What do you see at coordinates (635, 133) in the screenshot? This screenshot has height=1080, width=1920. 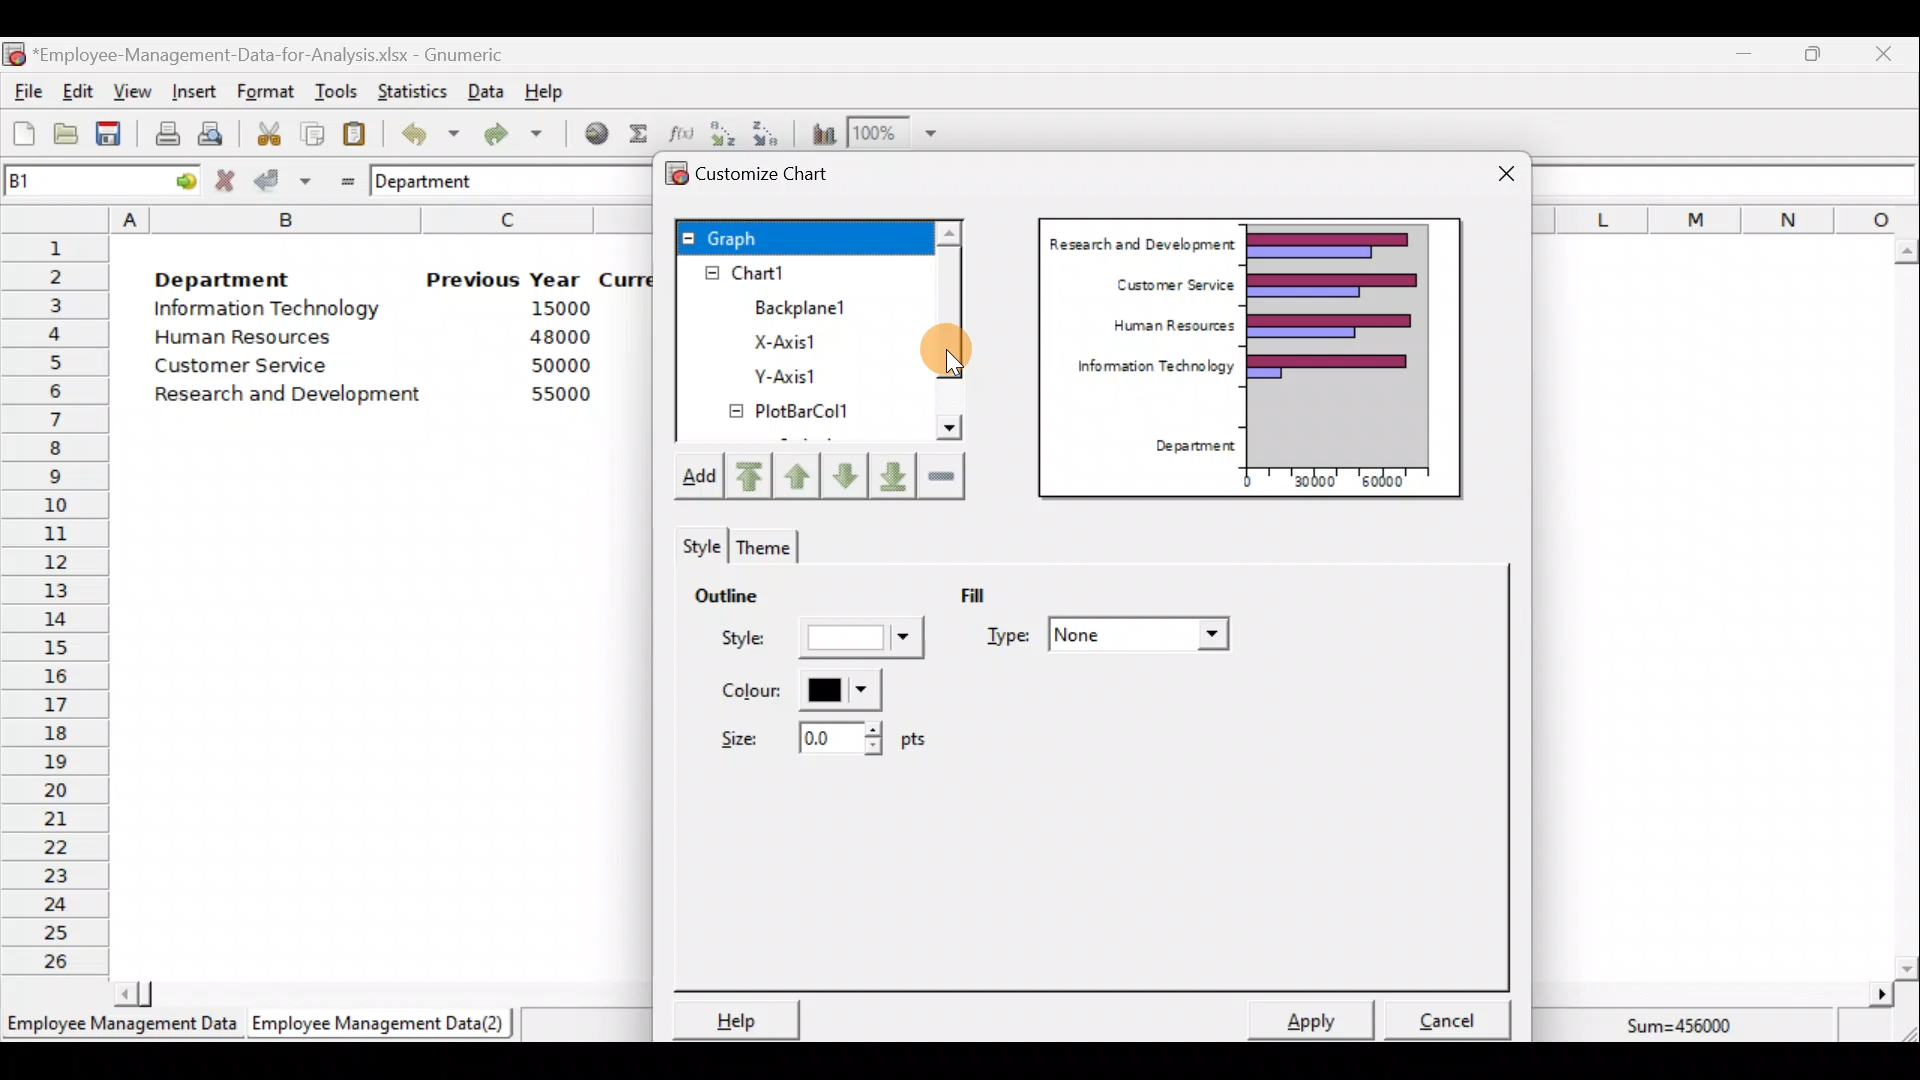 I see `Sum into the current cell` at bounding box center [635, 133].